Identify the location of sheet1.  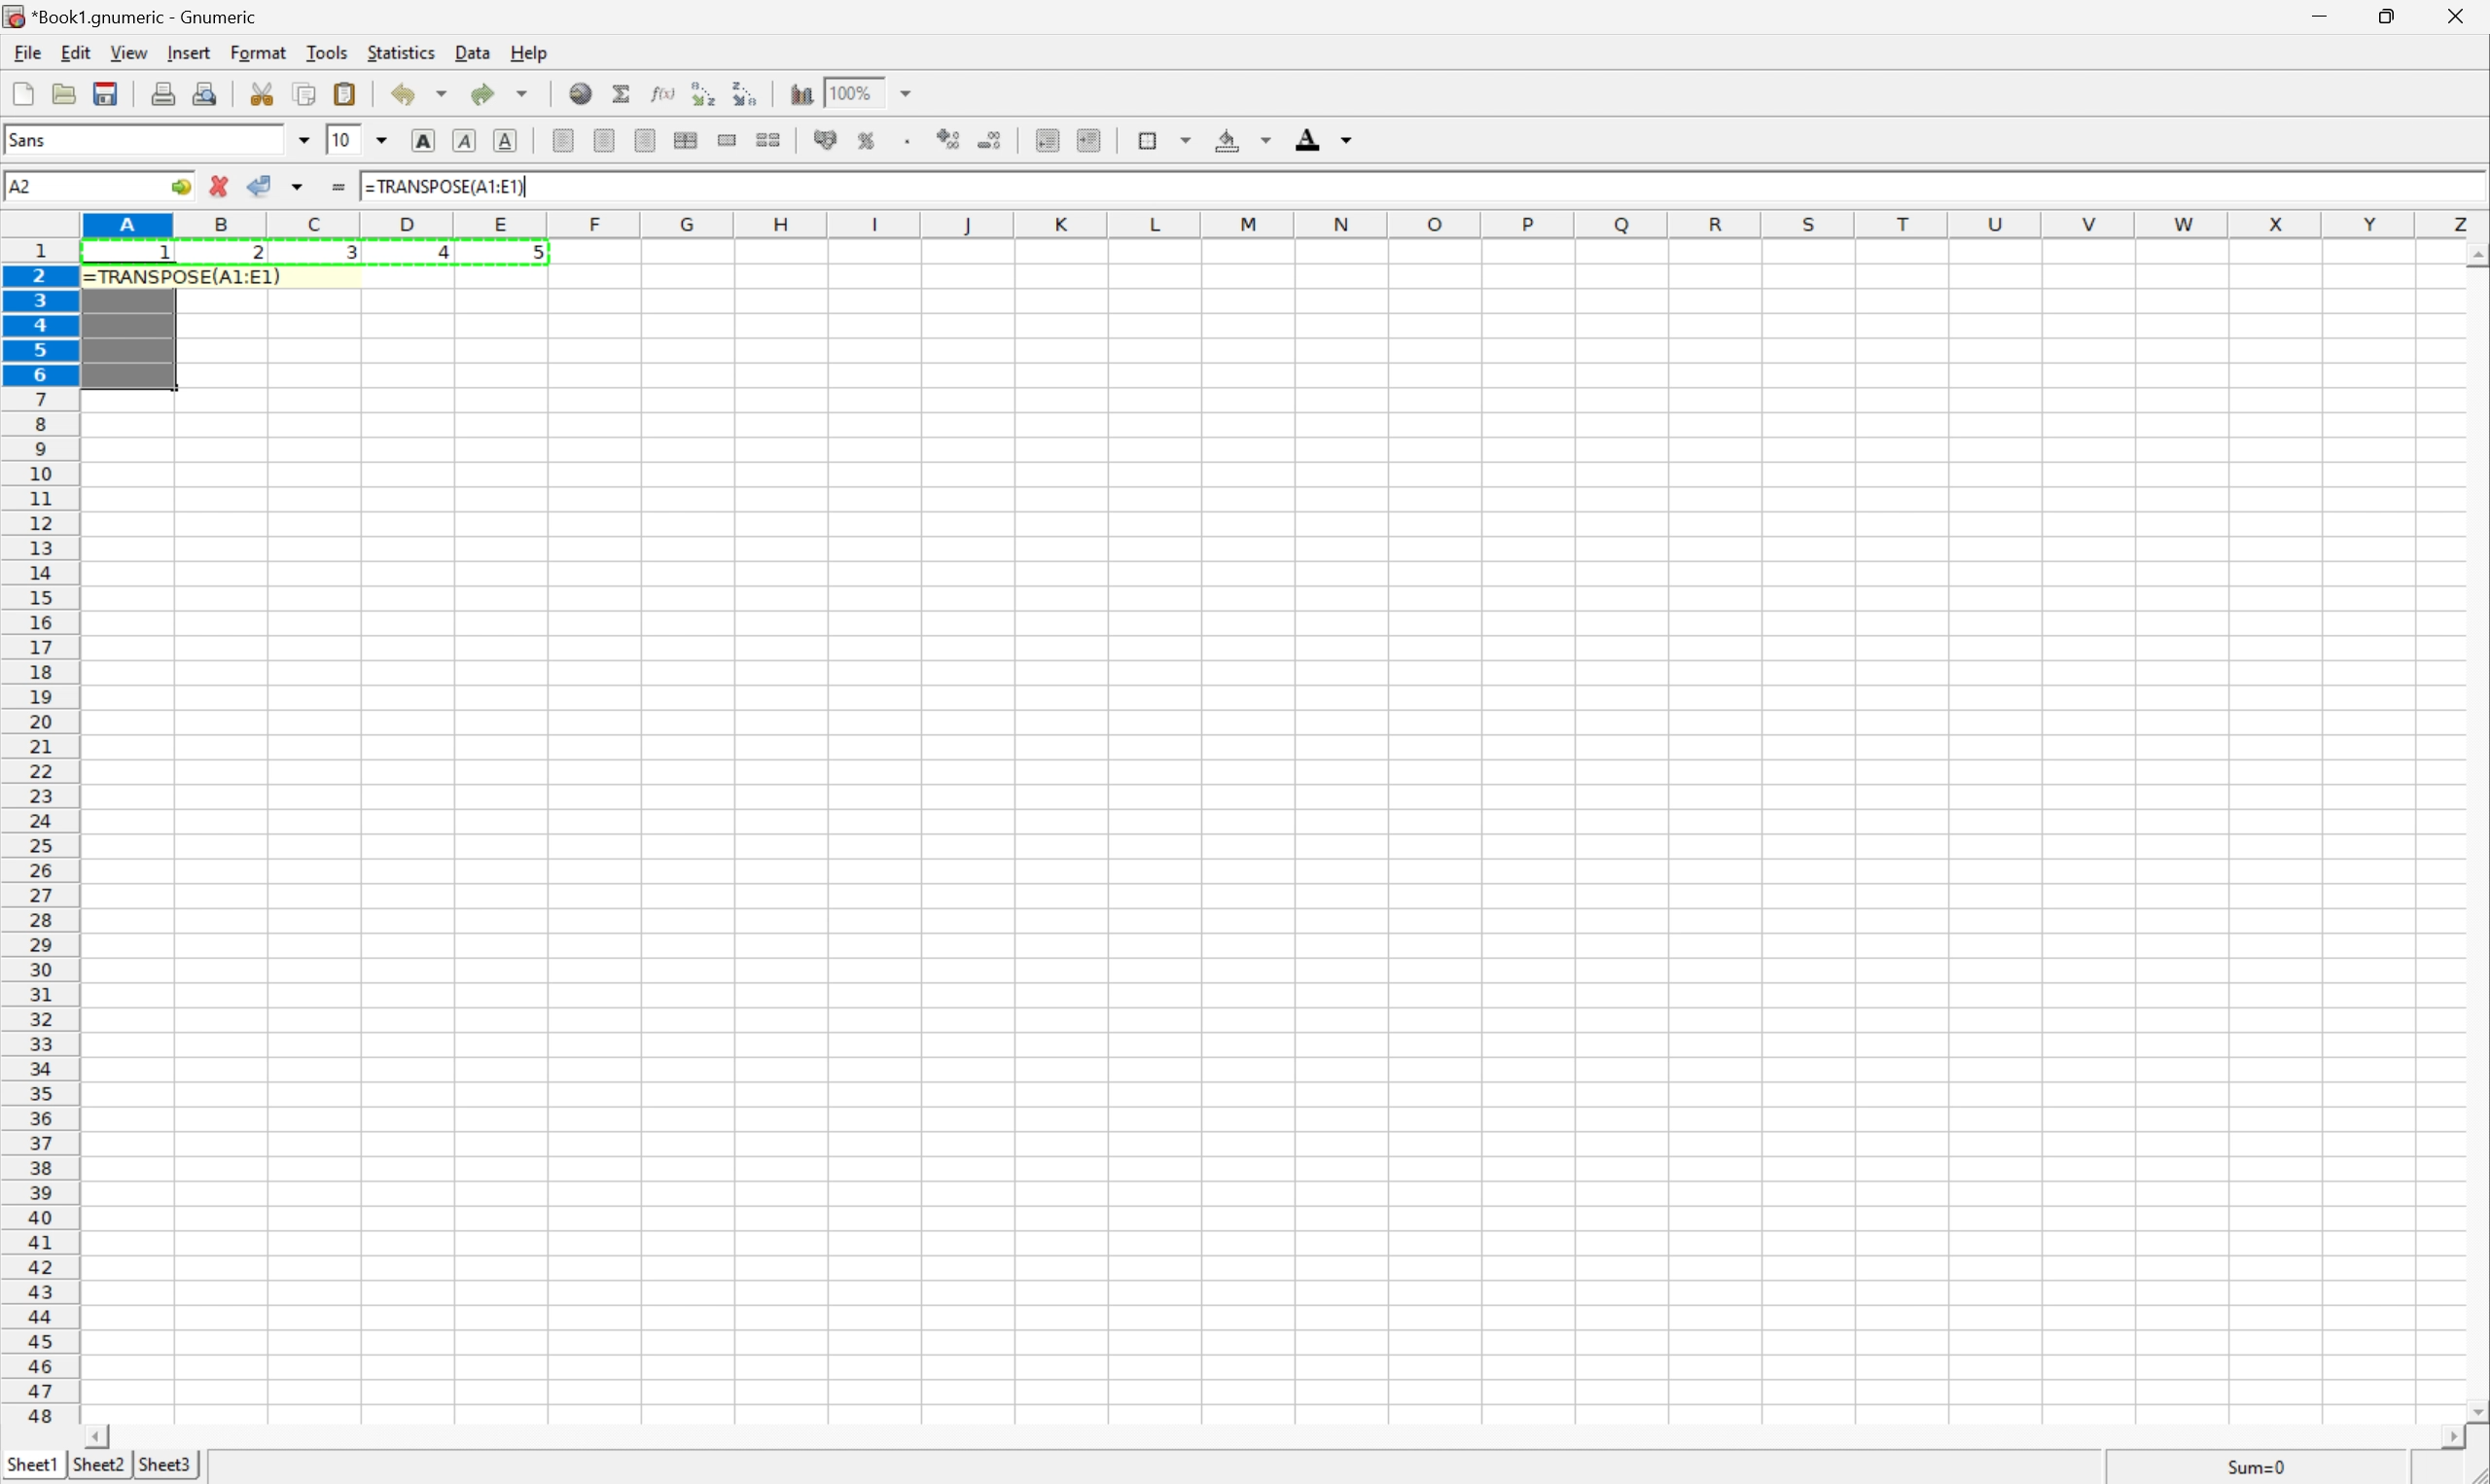
(30, 1469).